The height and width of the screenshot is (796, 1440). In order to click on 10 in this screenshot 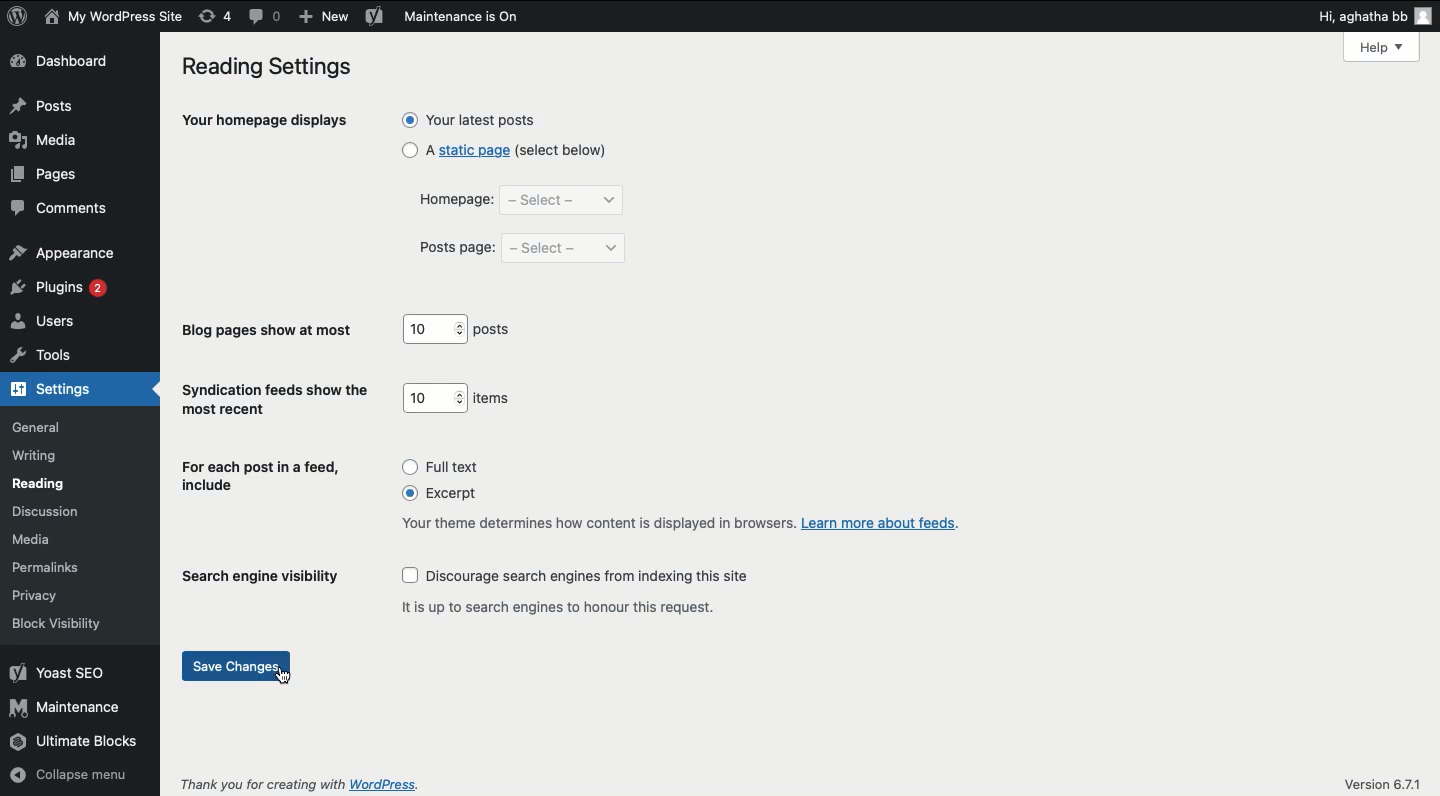, I will do `click(437, 398)`.